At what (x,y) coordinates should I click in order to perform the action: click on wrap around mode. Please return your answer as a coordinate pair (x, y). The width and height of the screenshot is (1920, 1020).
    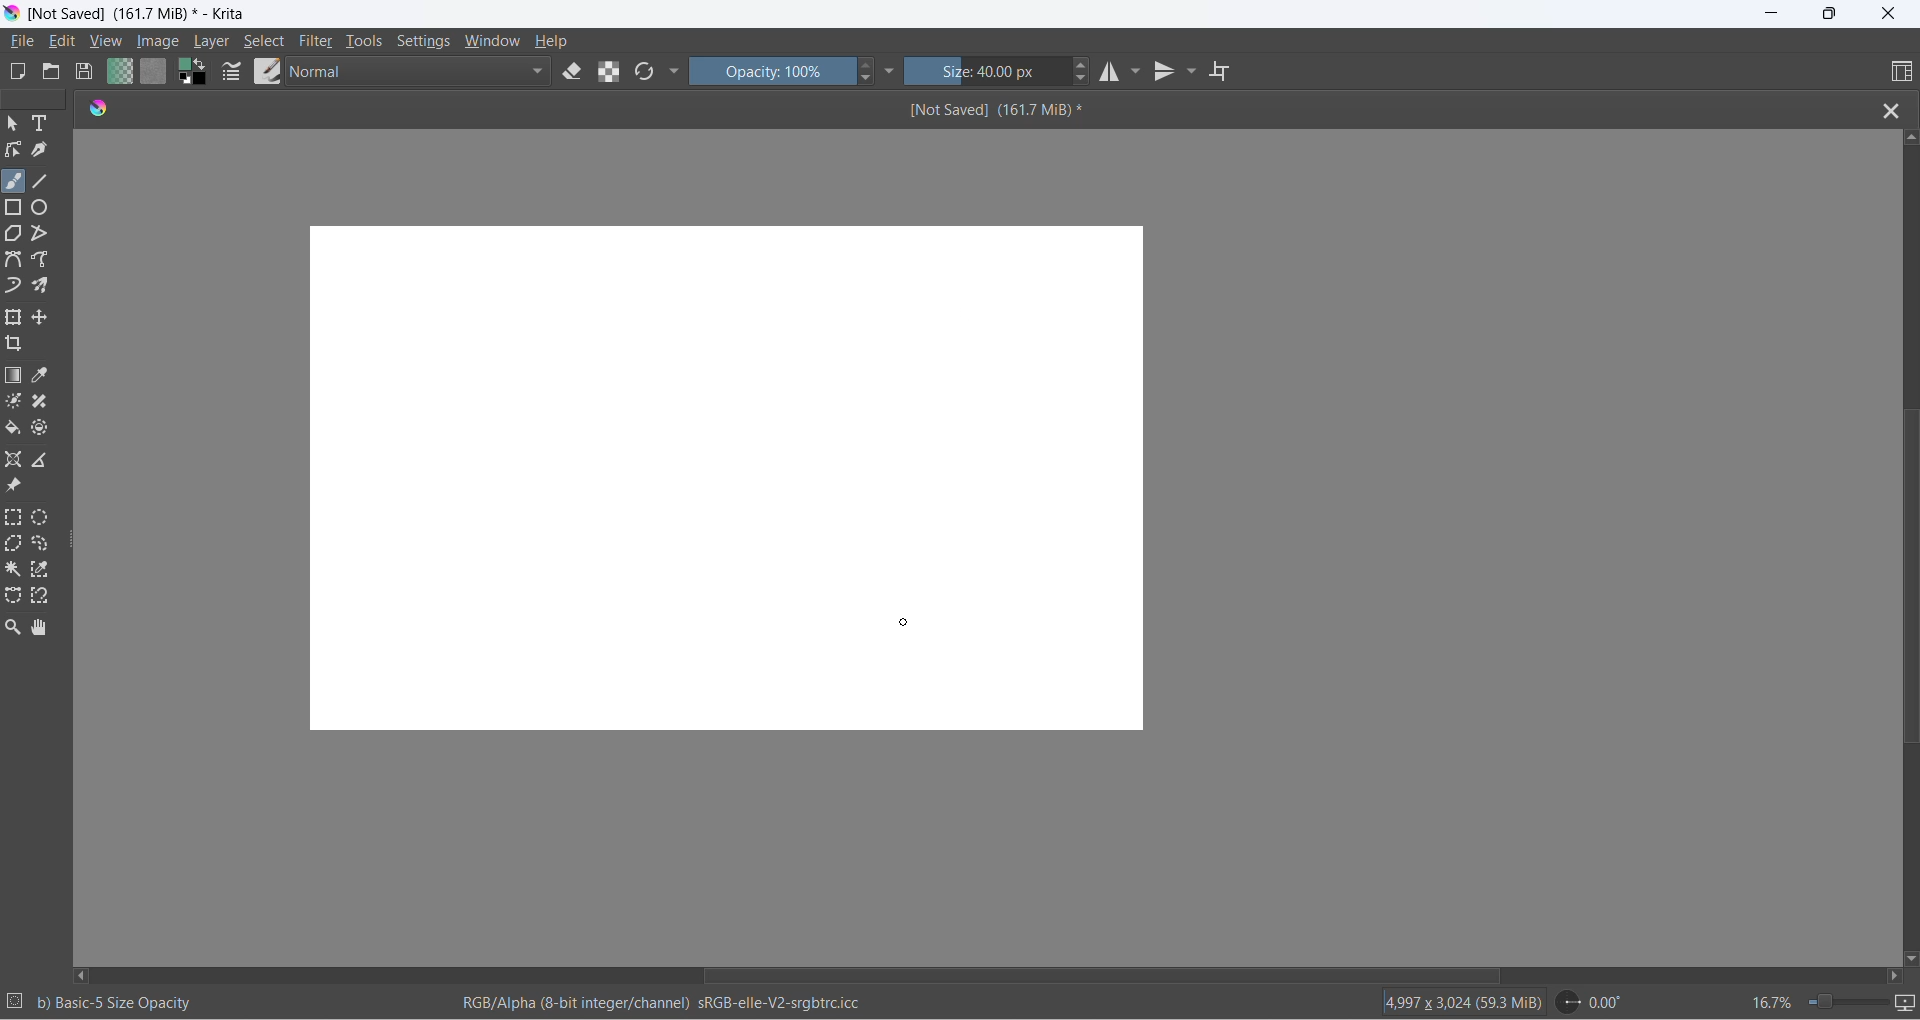
    Looking at the image, I should click on (1228, 72).